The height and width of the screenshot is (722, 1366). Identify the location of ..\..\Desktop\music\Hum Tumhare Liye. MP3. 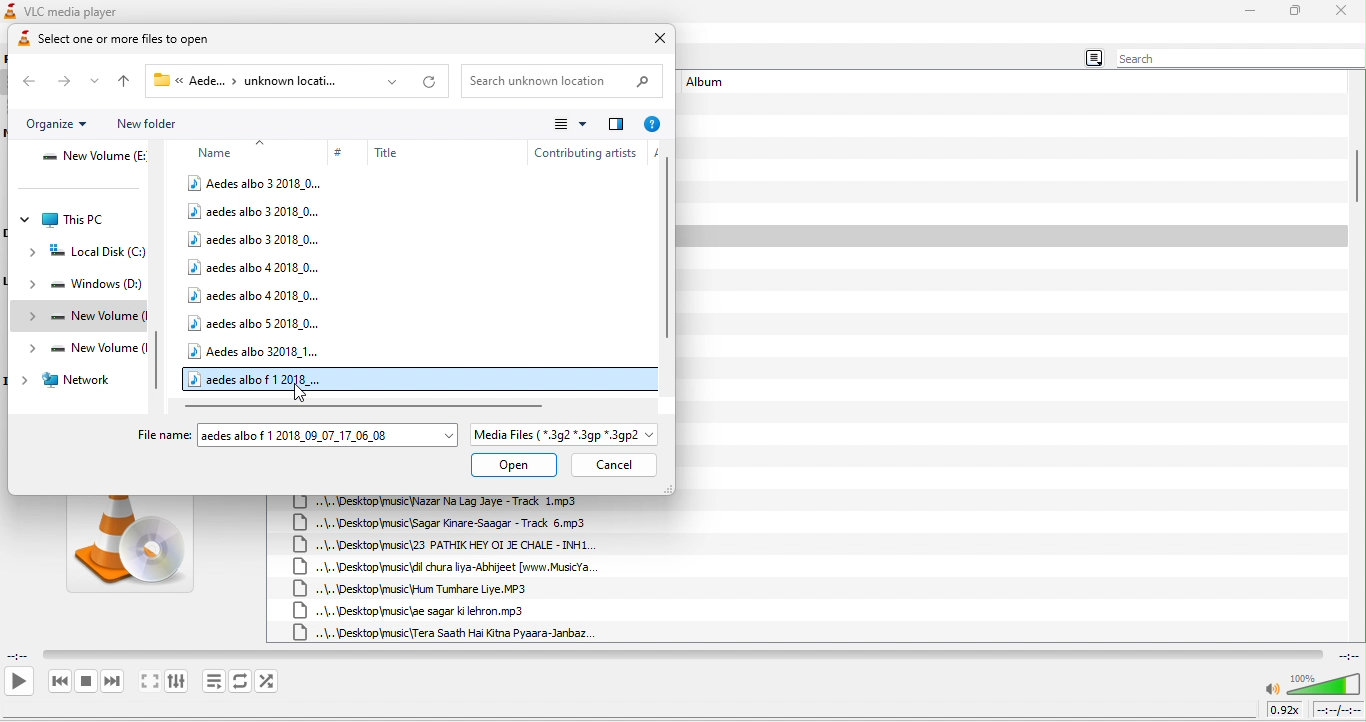
(414, 588).